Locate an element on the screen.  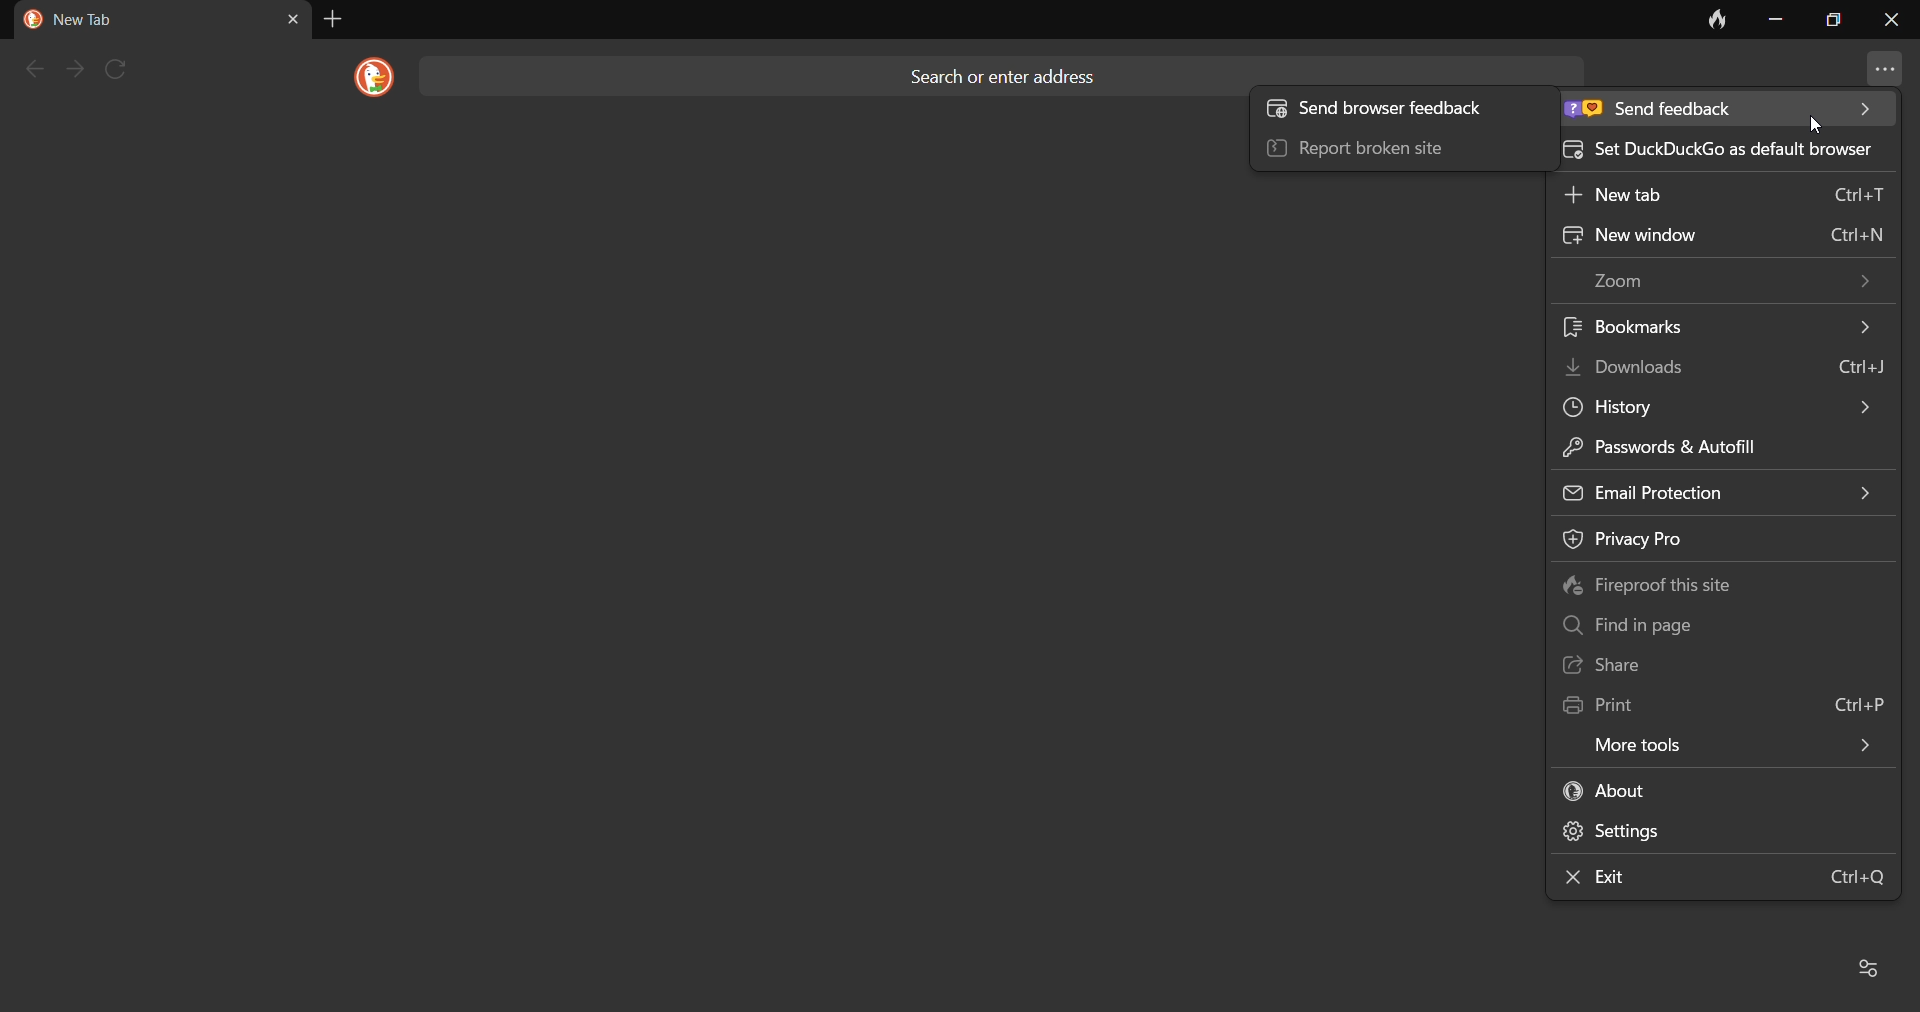
find in page is located at coordinates (1716, 624).